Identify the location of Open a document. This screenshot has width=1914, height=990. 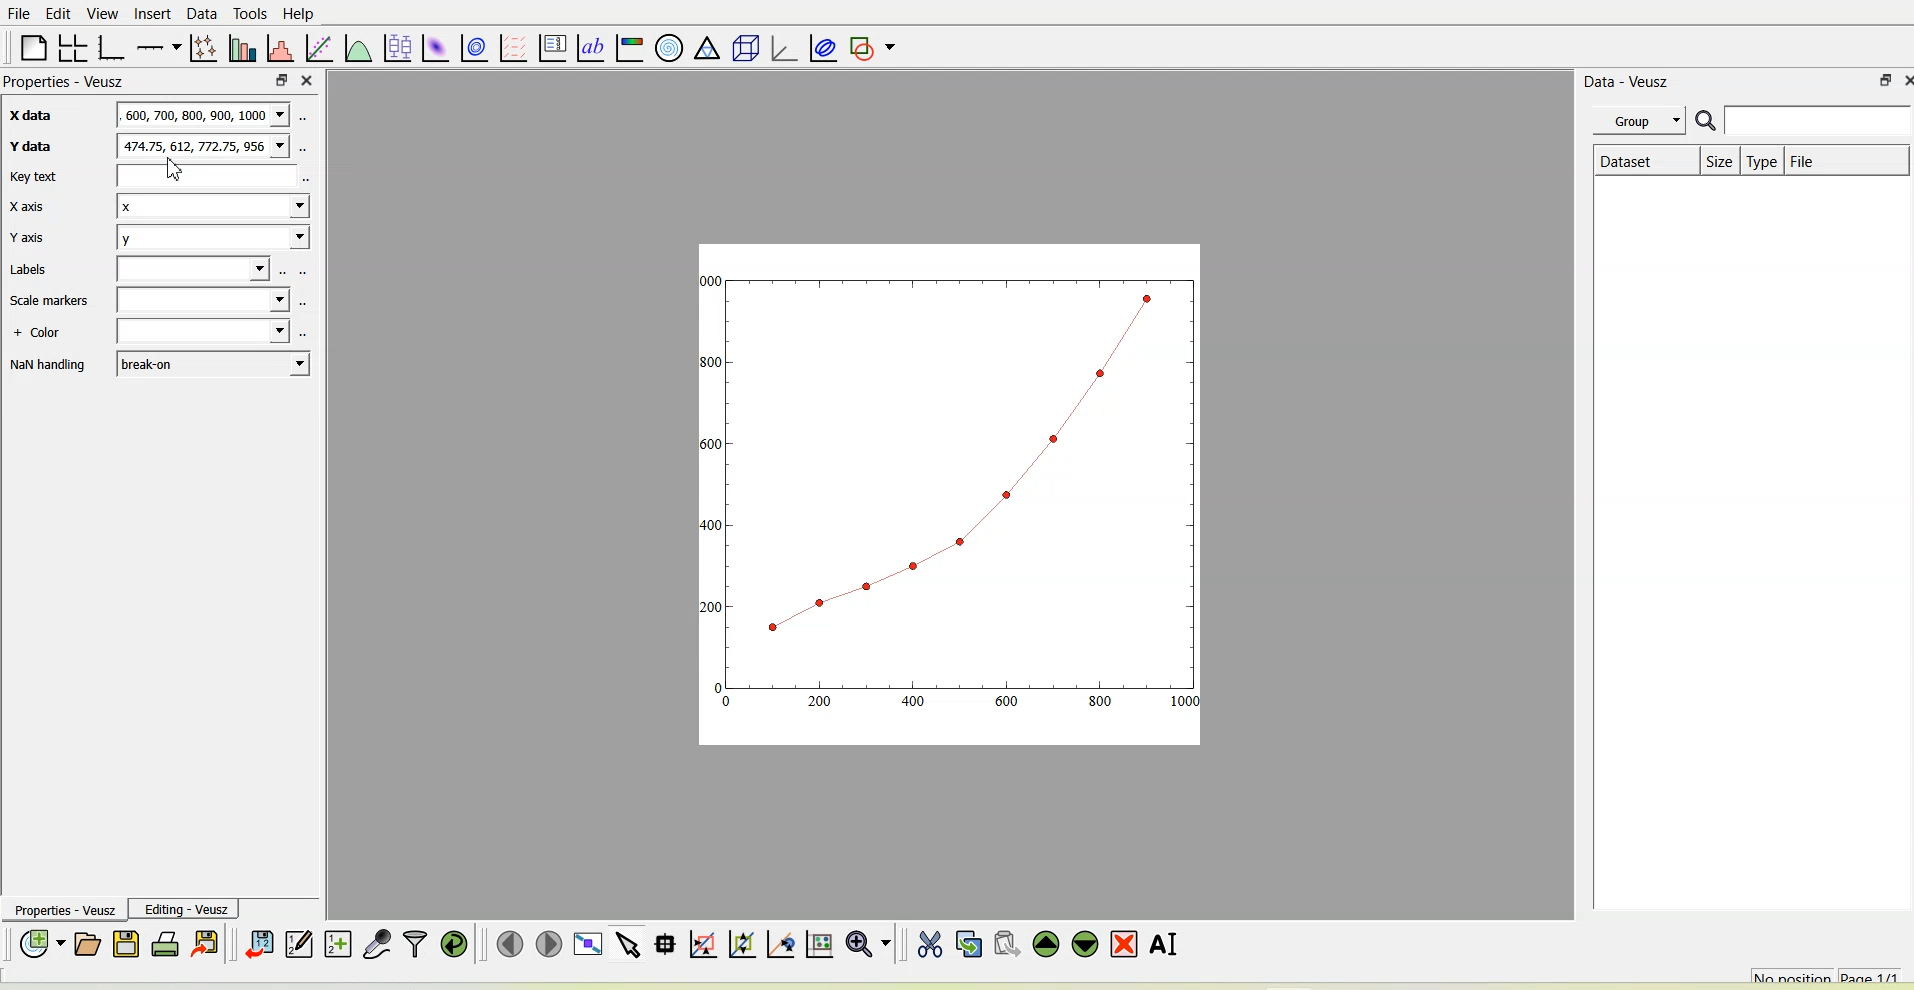
(89, 945).